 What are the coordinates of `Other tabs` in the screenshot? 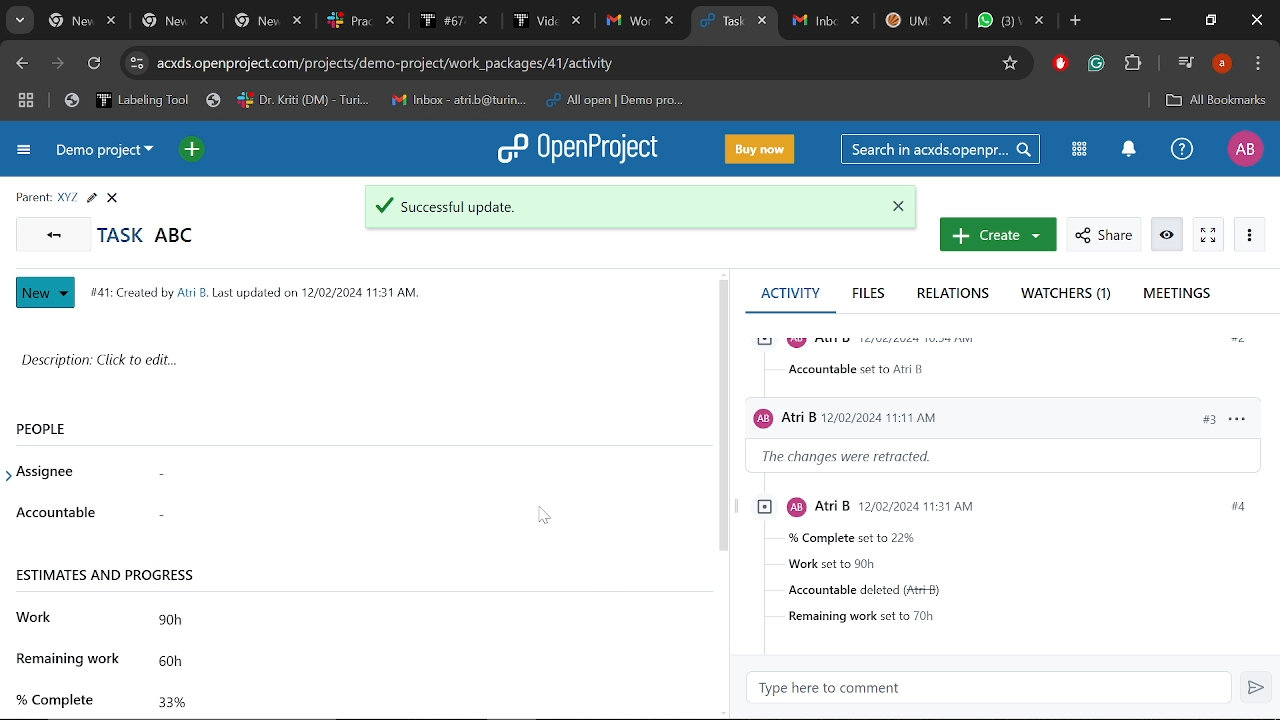 It's located at (918, 20).